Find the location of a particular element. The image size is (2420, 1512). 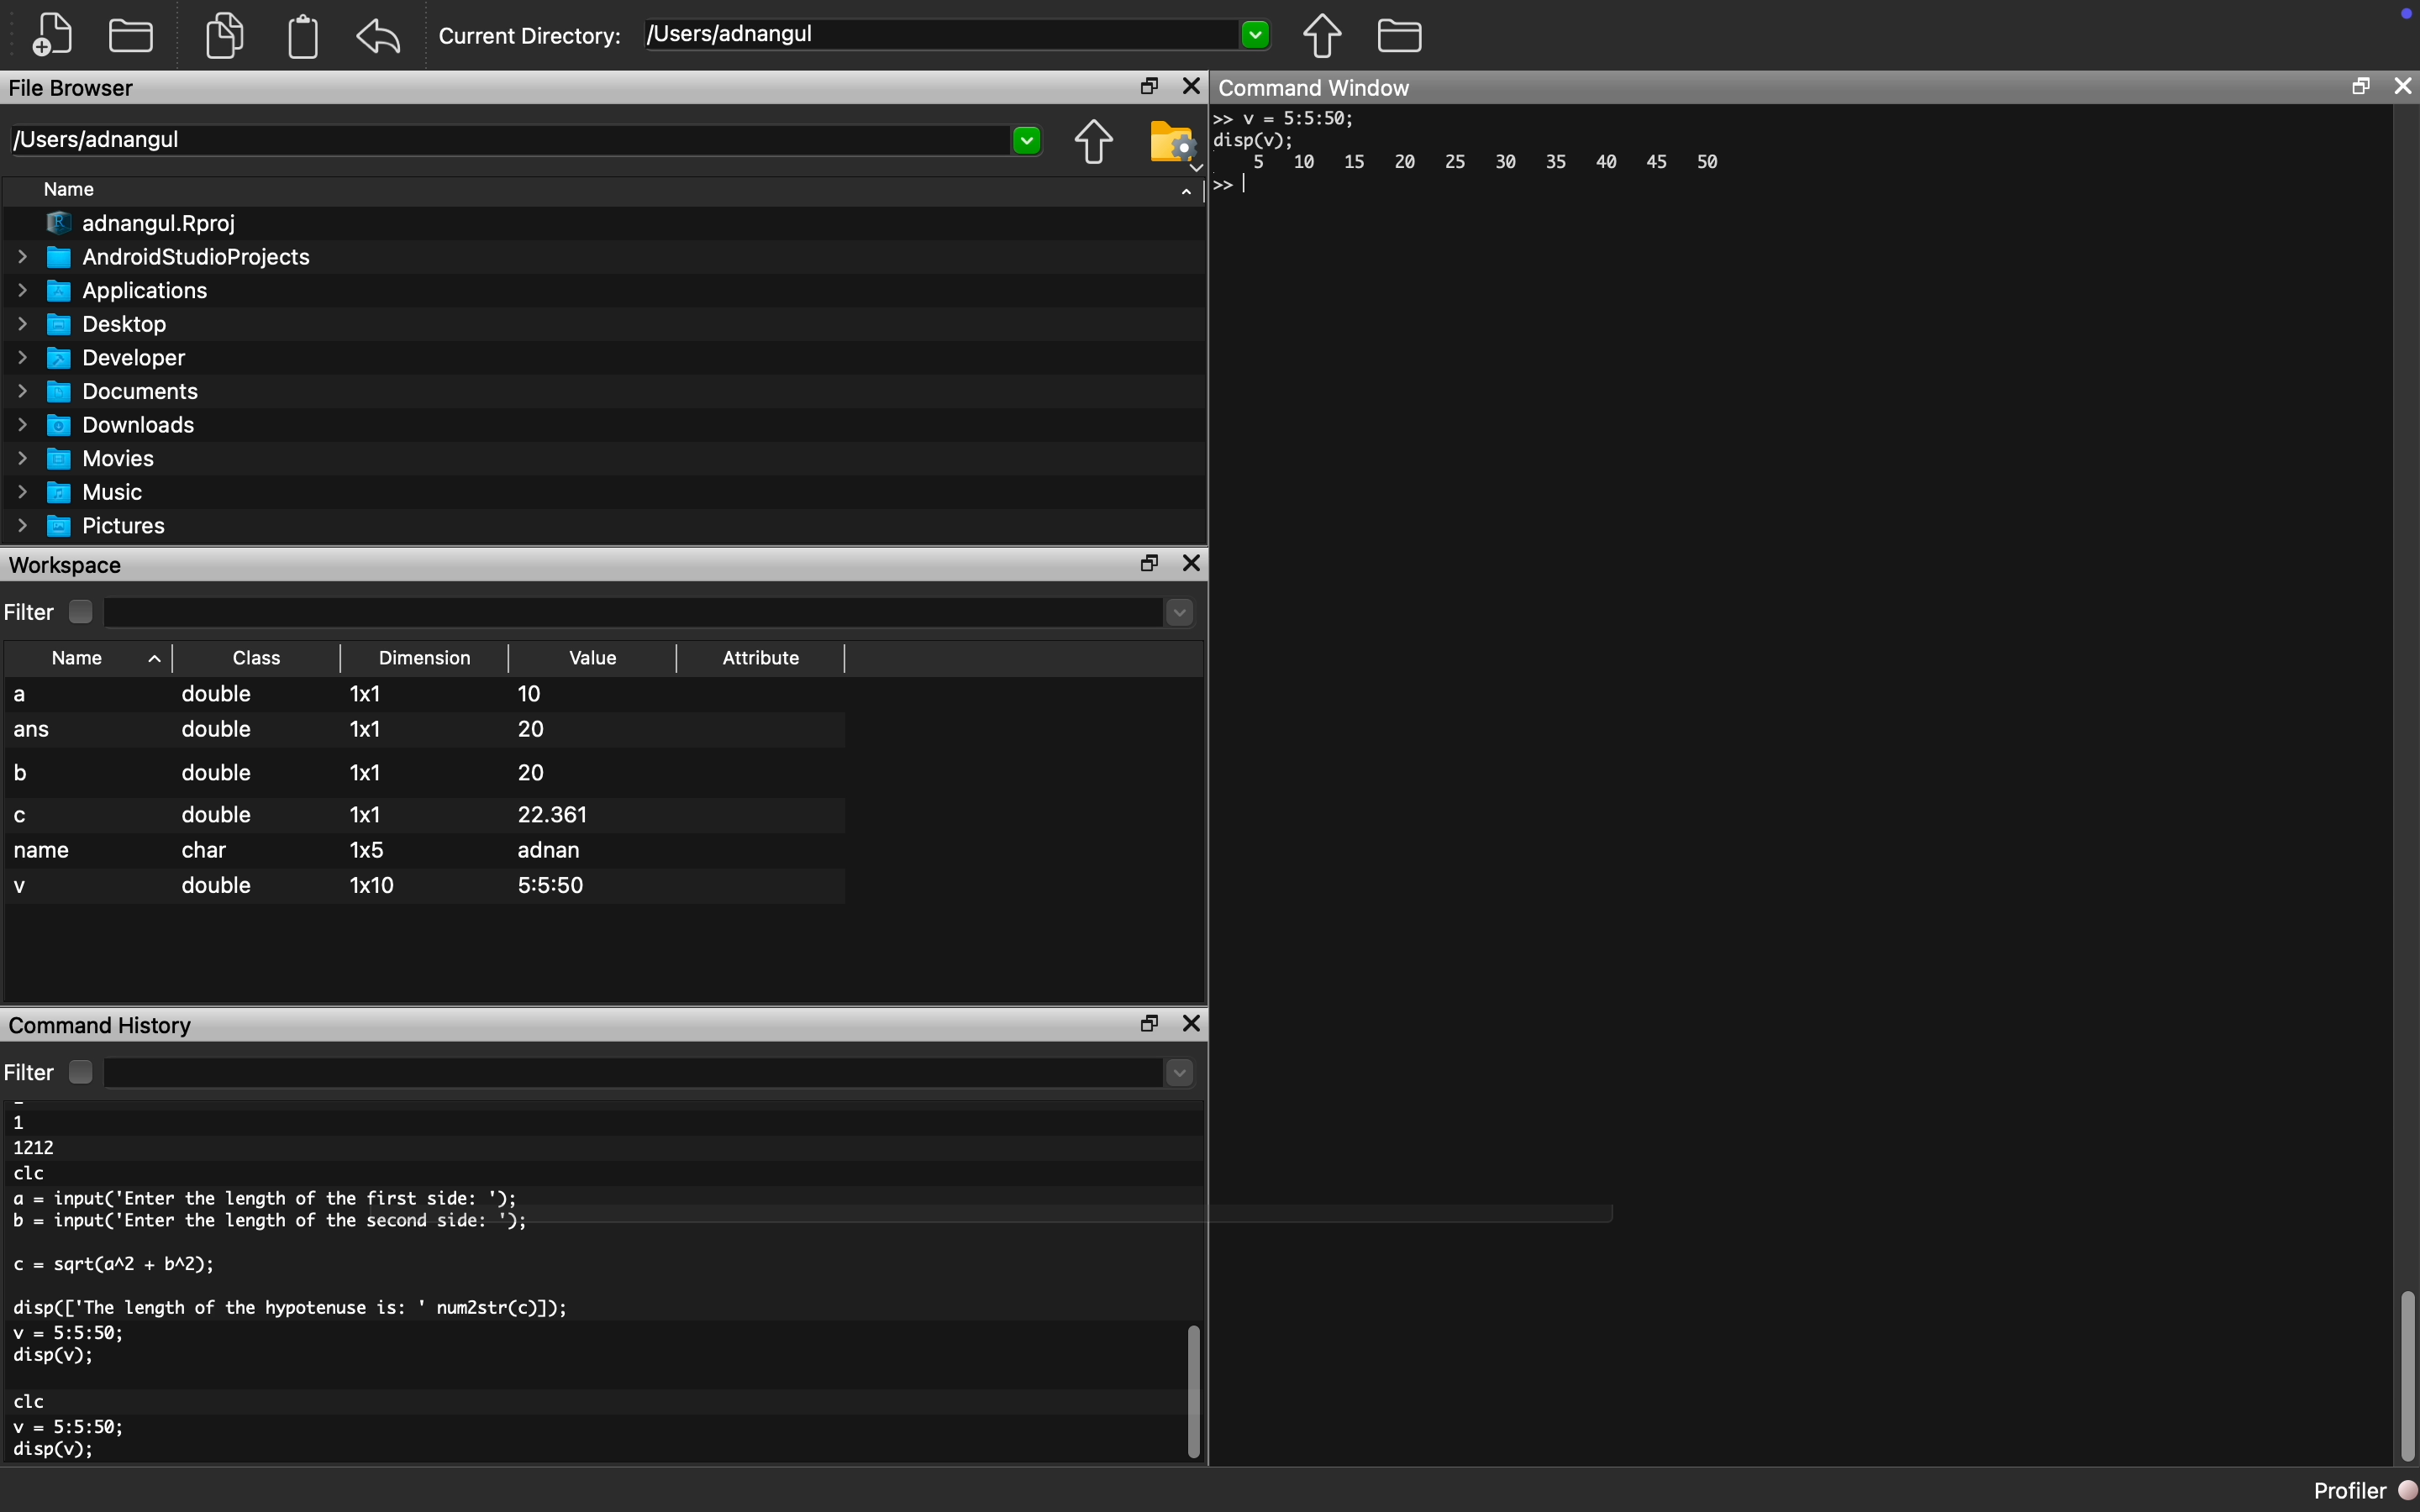

1x1 is located at coordinates (370, 816).